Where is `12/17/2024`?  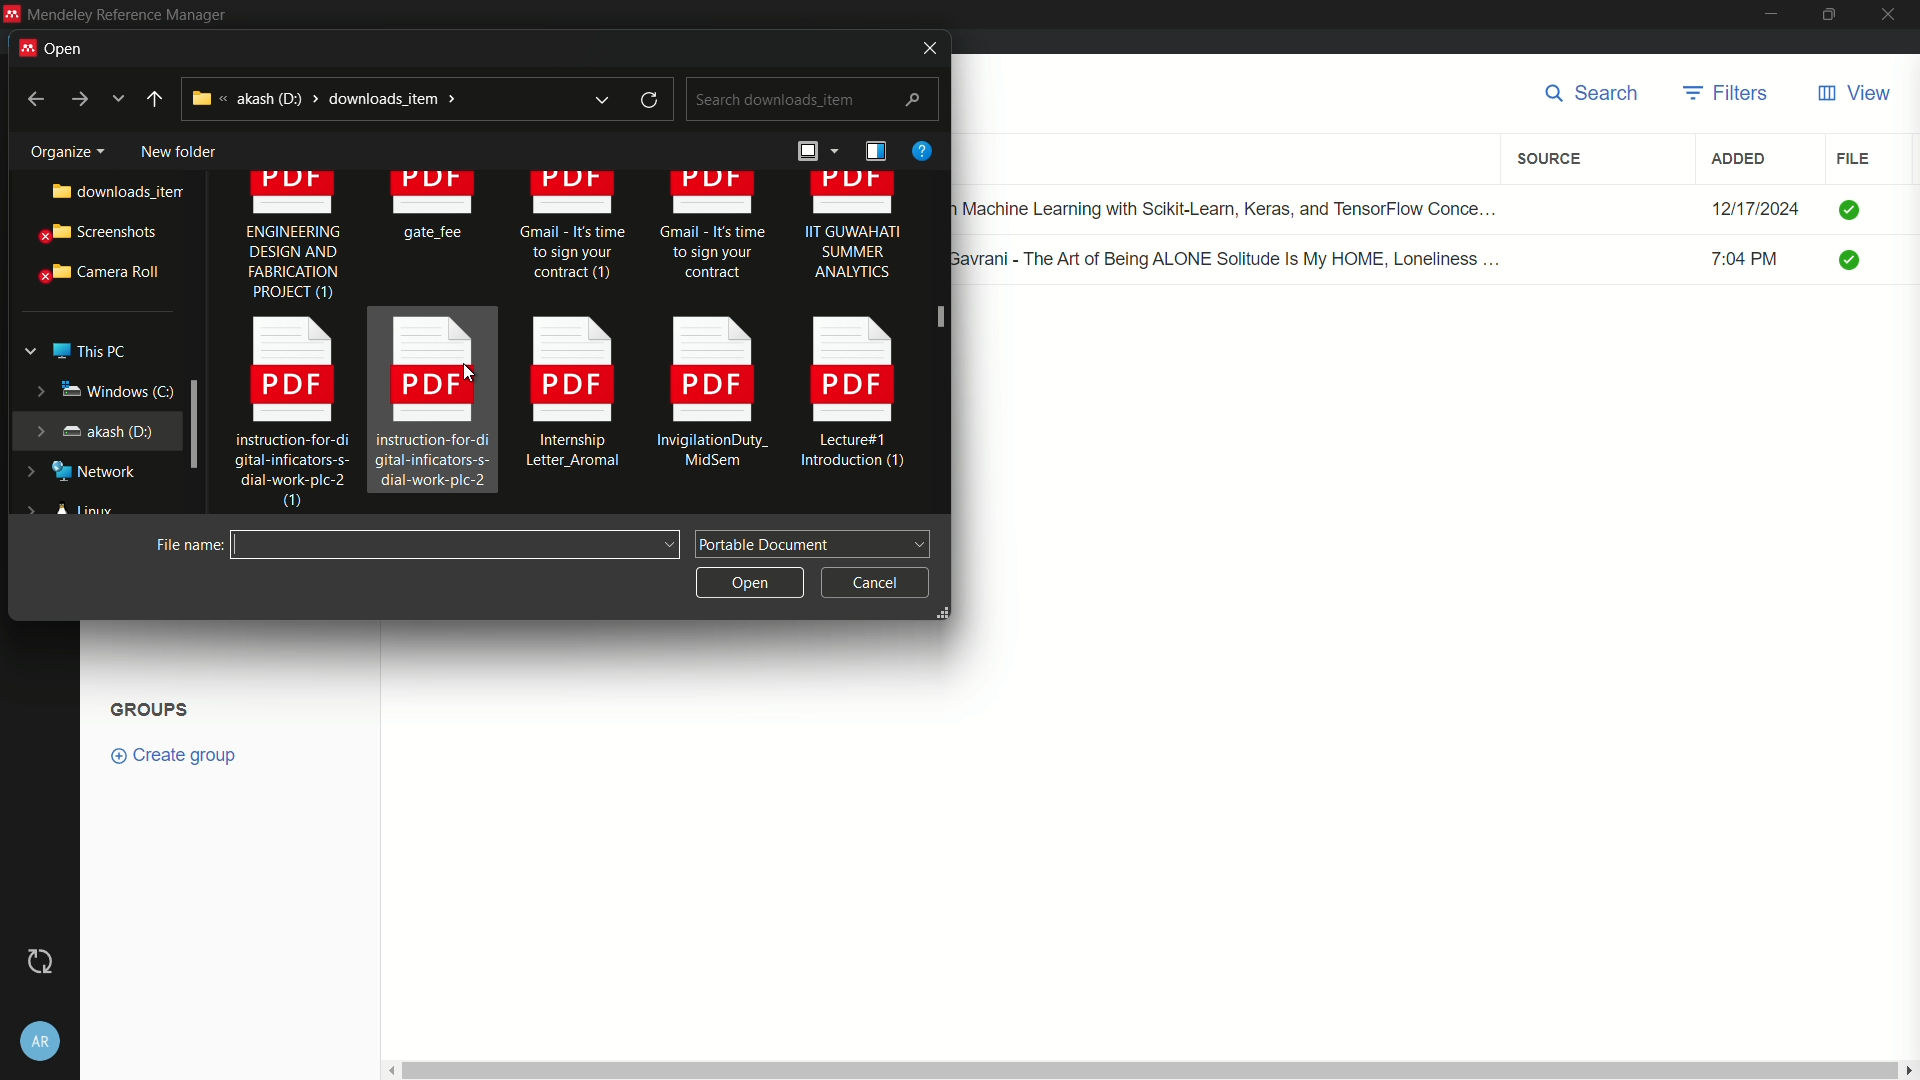 12/17/2024 is located at coordinates (1755, 209).